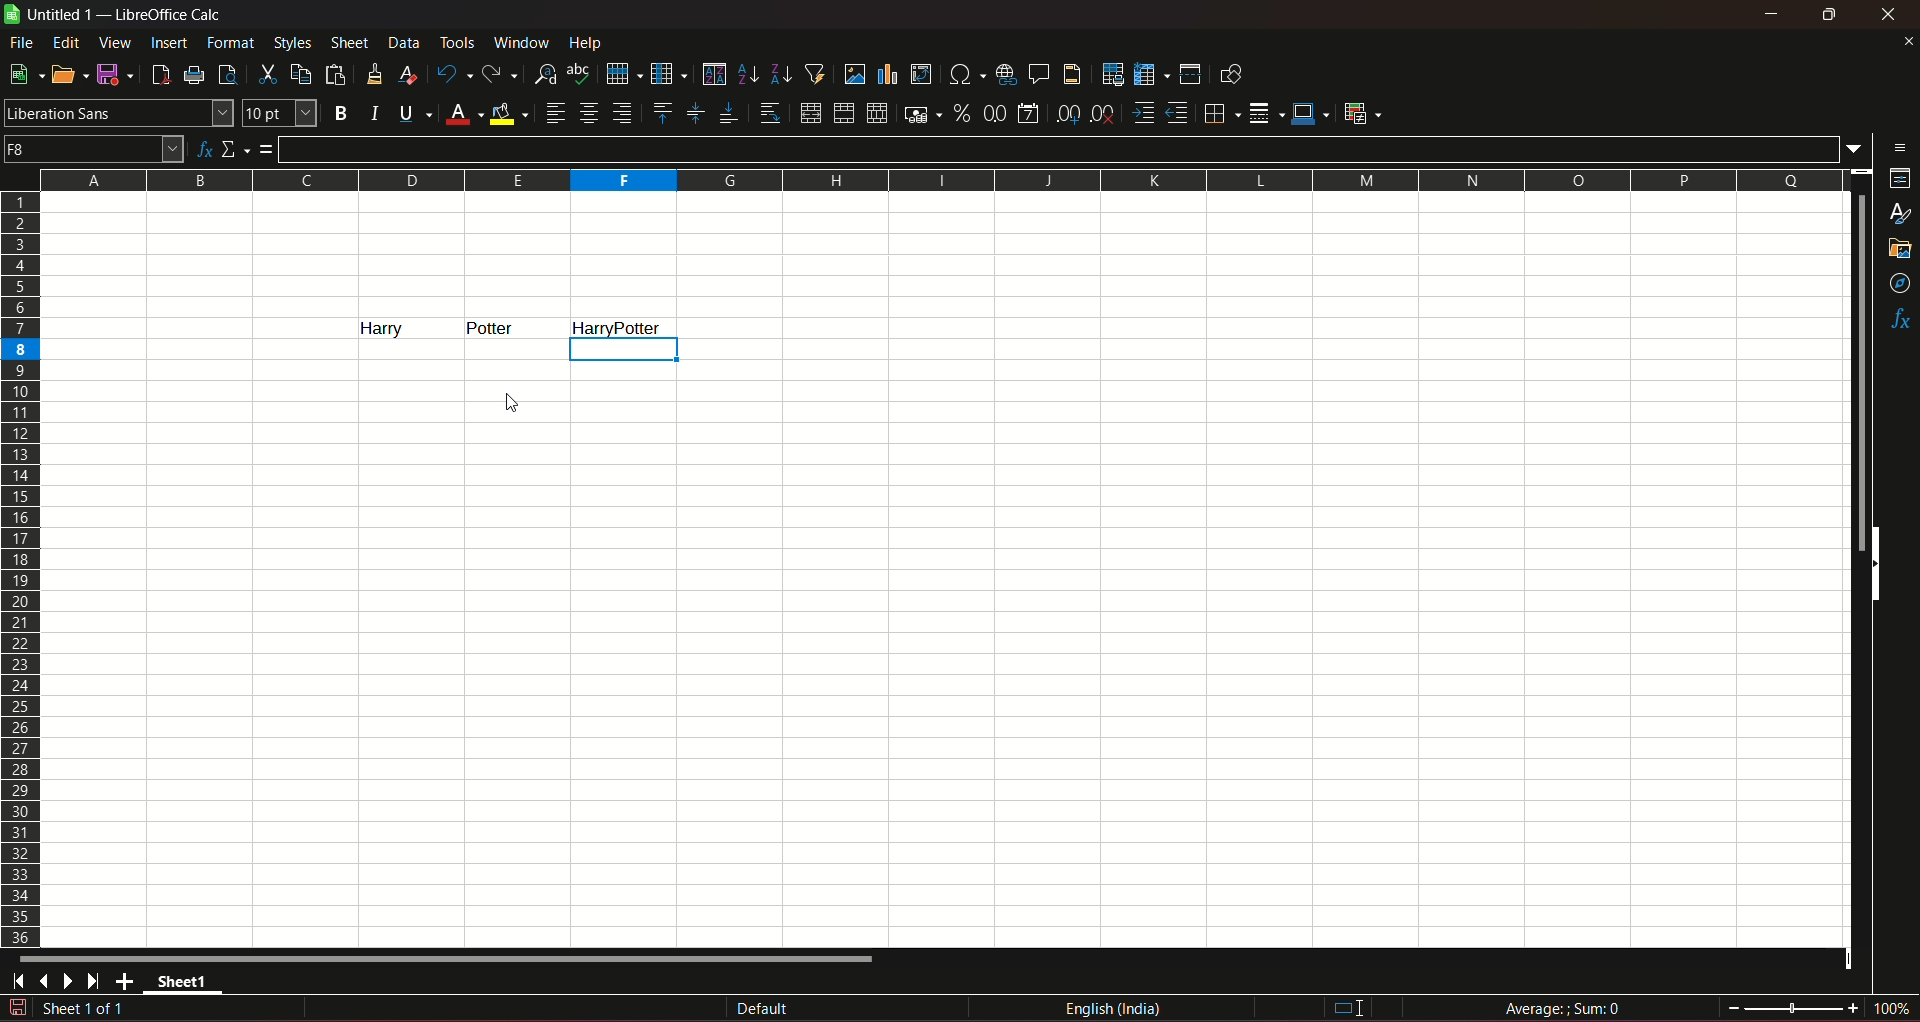 This screenshot has height=1022, width=1920. Describe the element at coordinates (769, 114) in the screenshot. I see `wrap text` at that location.